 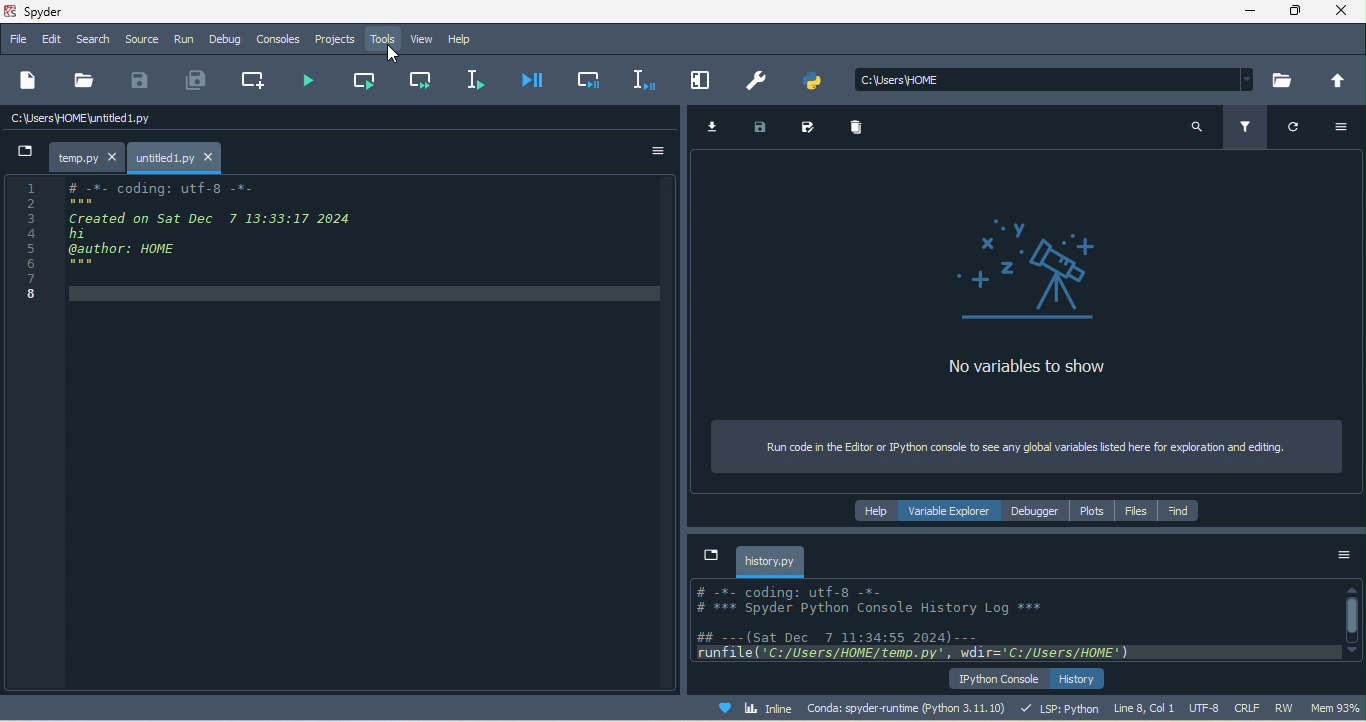 I want to click on no variables to show, so click(x=1052, y=306).